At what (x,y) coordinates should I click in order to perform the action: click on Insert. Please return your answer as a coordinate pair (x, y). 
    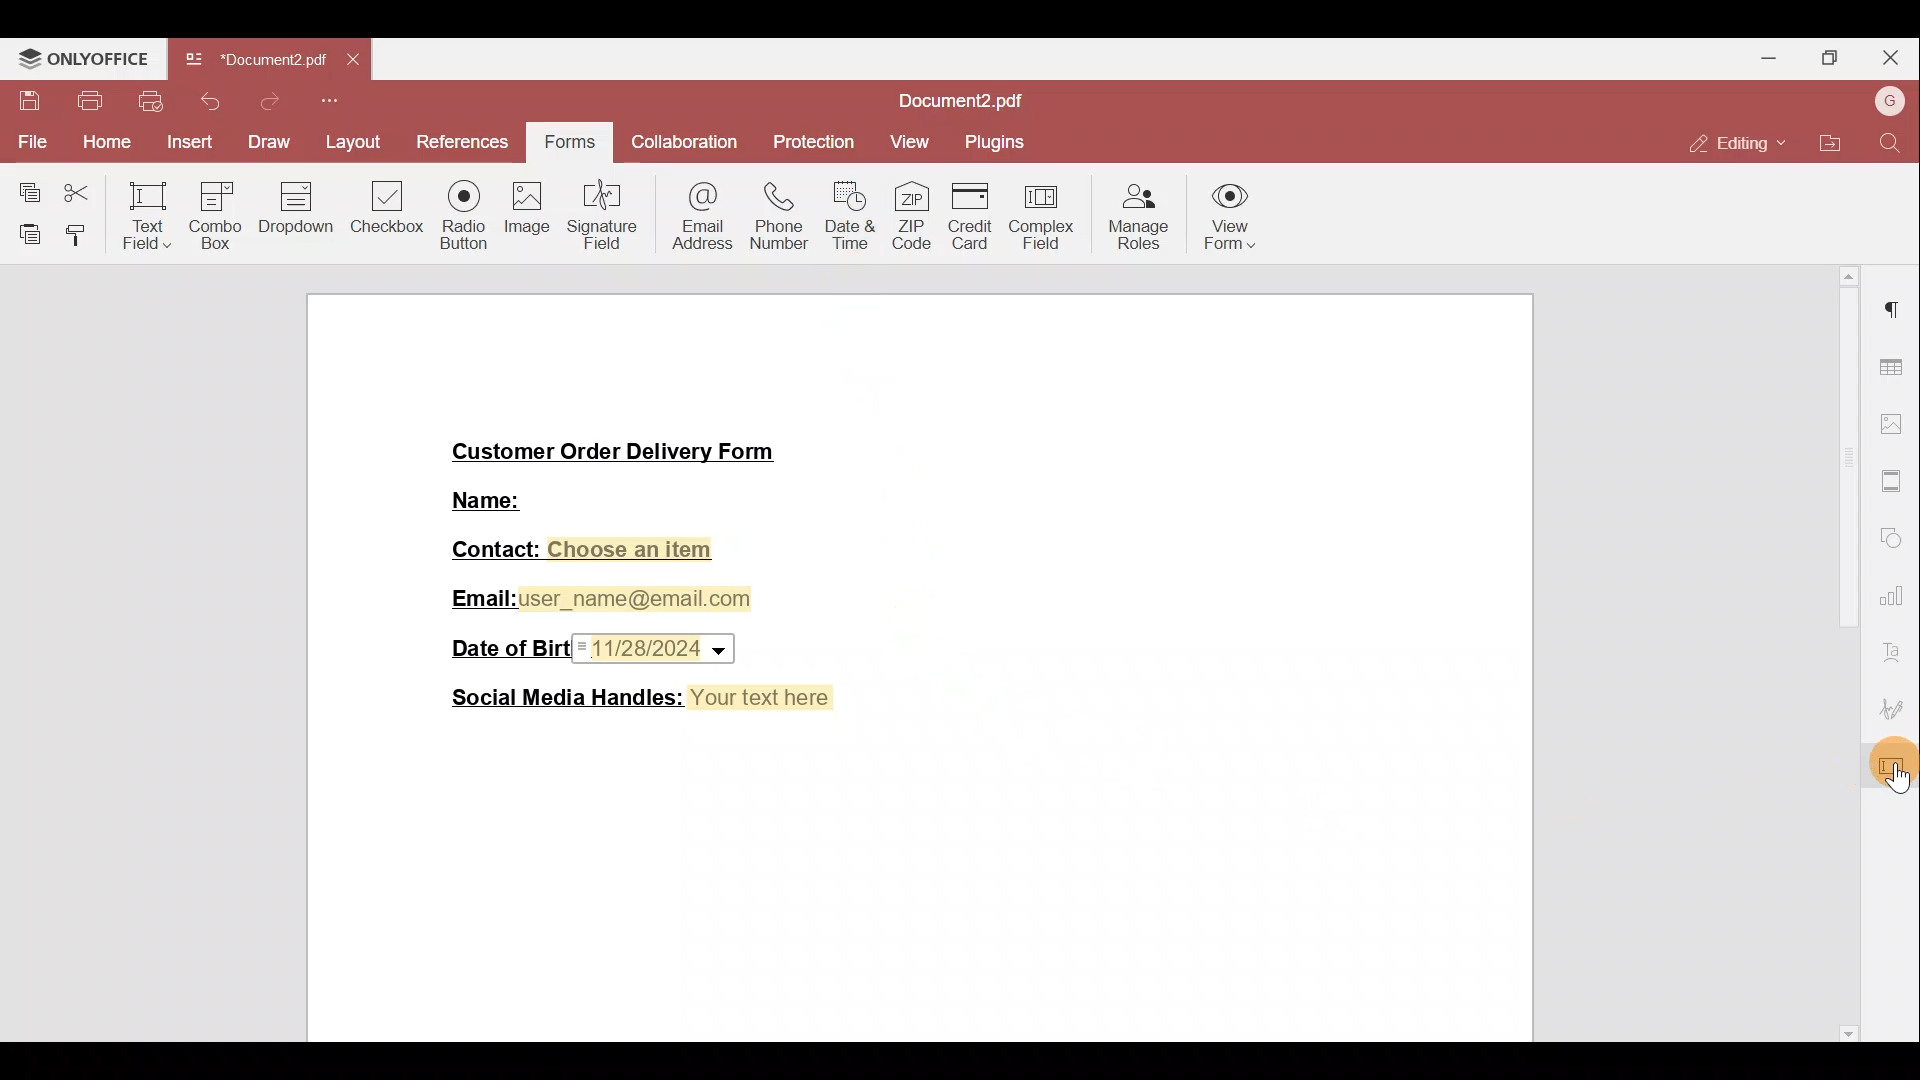
    Looking at the image, I should click on (188, 142).